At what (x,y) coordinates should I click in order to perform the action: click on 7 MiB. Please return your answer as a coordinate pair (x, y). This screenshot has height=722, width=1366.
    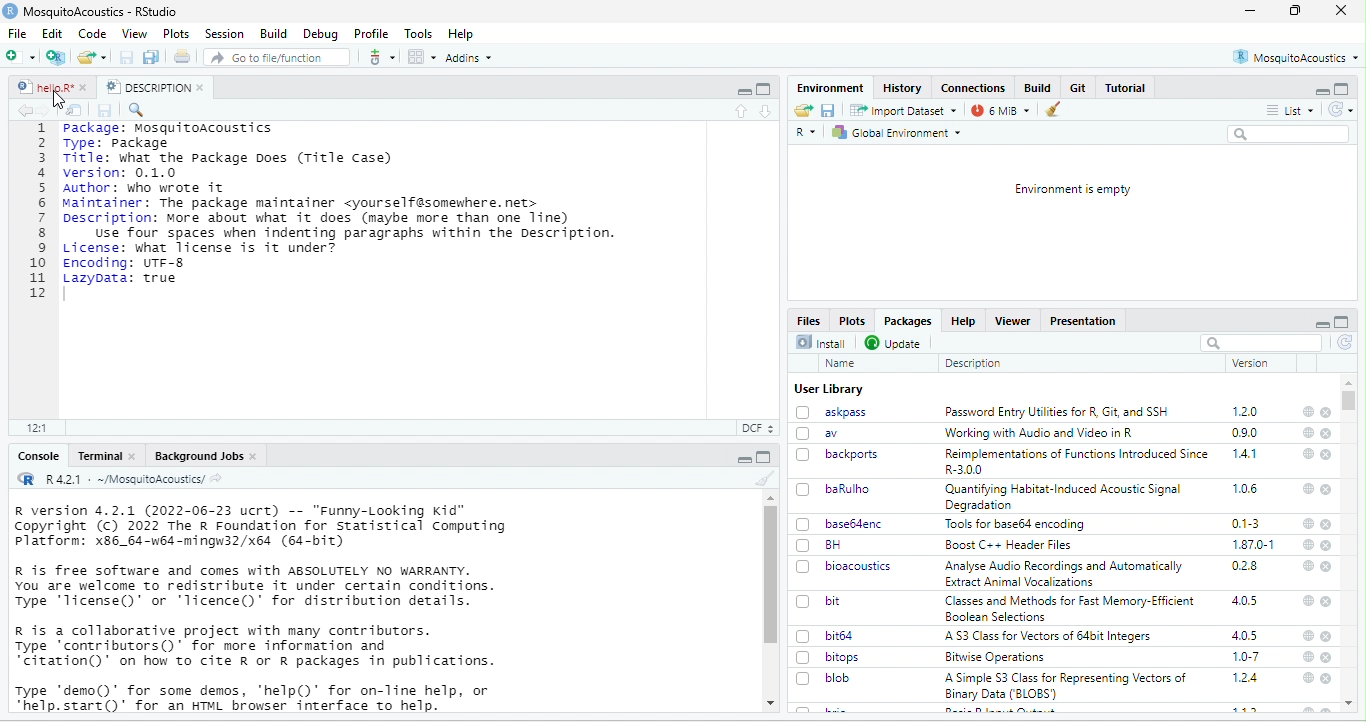
    Looking at the image, I should click on (1000, 110).